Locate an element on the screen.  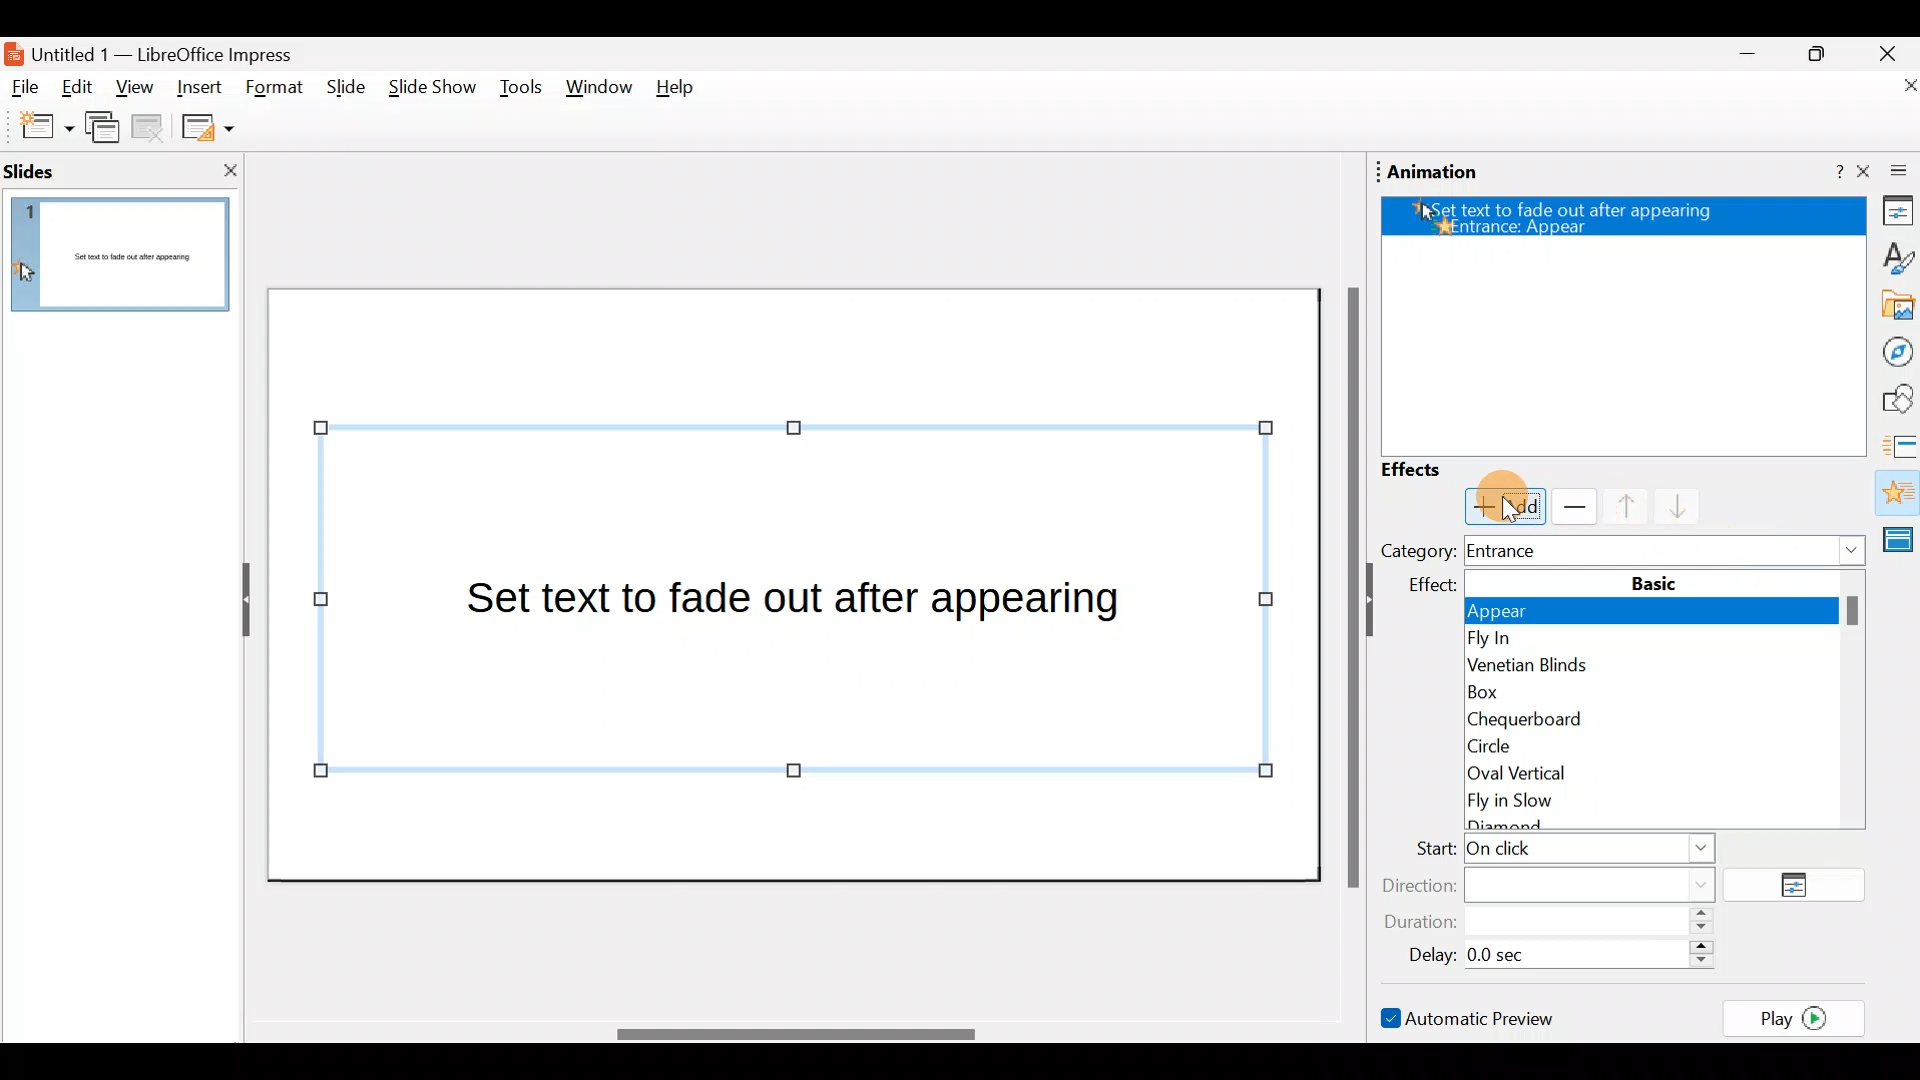
Fly In is located at coordinates (1652, 640).